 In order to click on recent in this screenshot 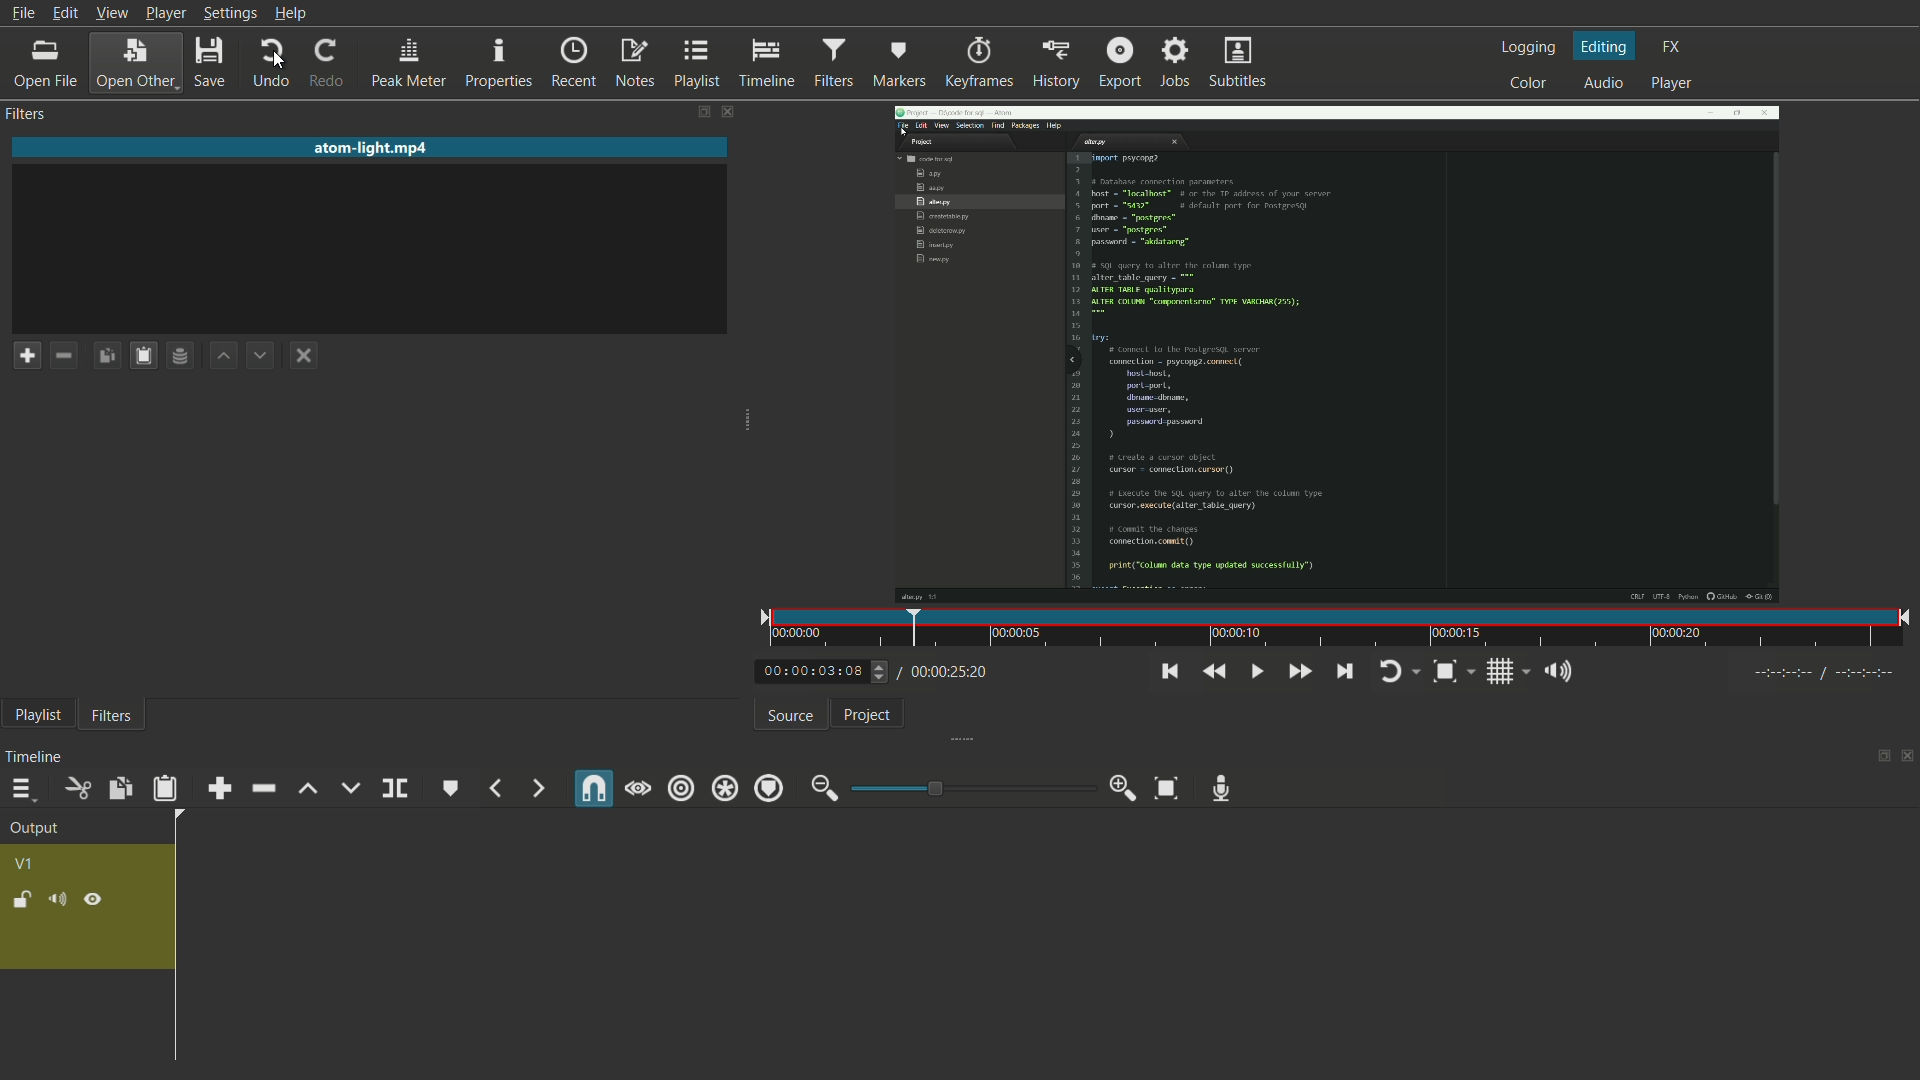, I will do `click(573, 62)`.